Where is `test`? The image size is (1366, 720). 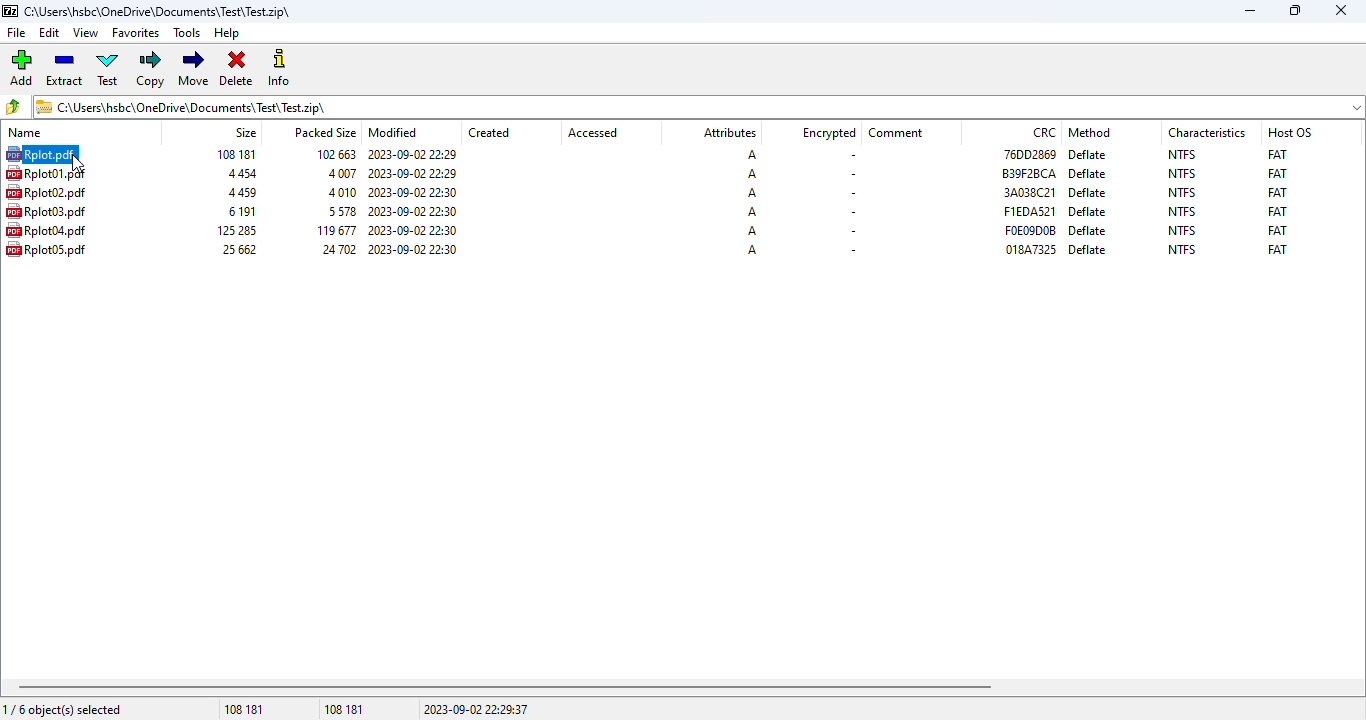 test is located at coordinates (109, 69).